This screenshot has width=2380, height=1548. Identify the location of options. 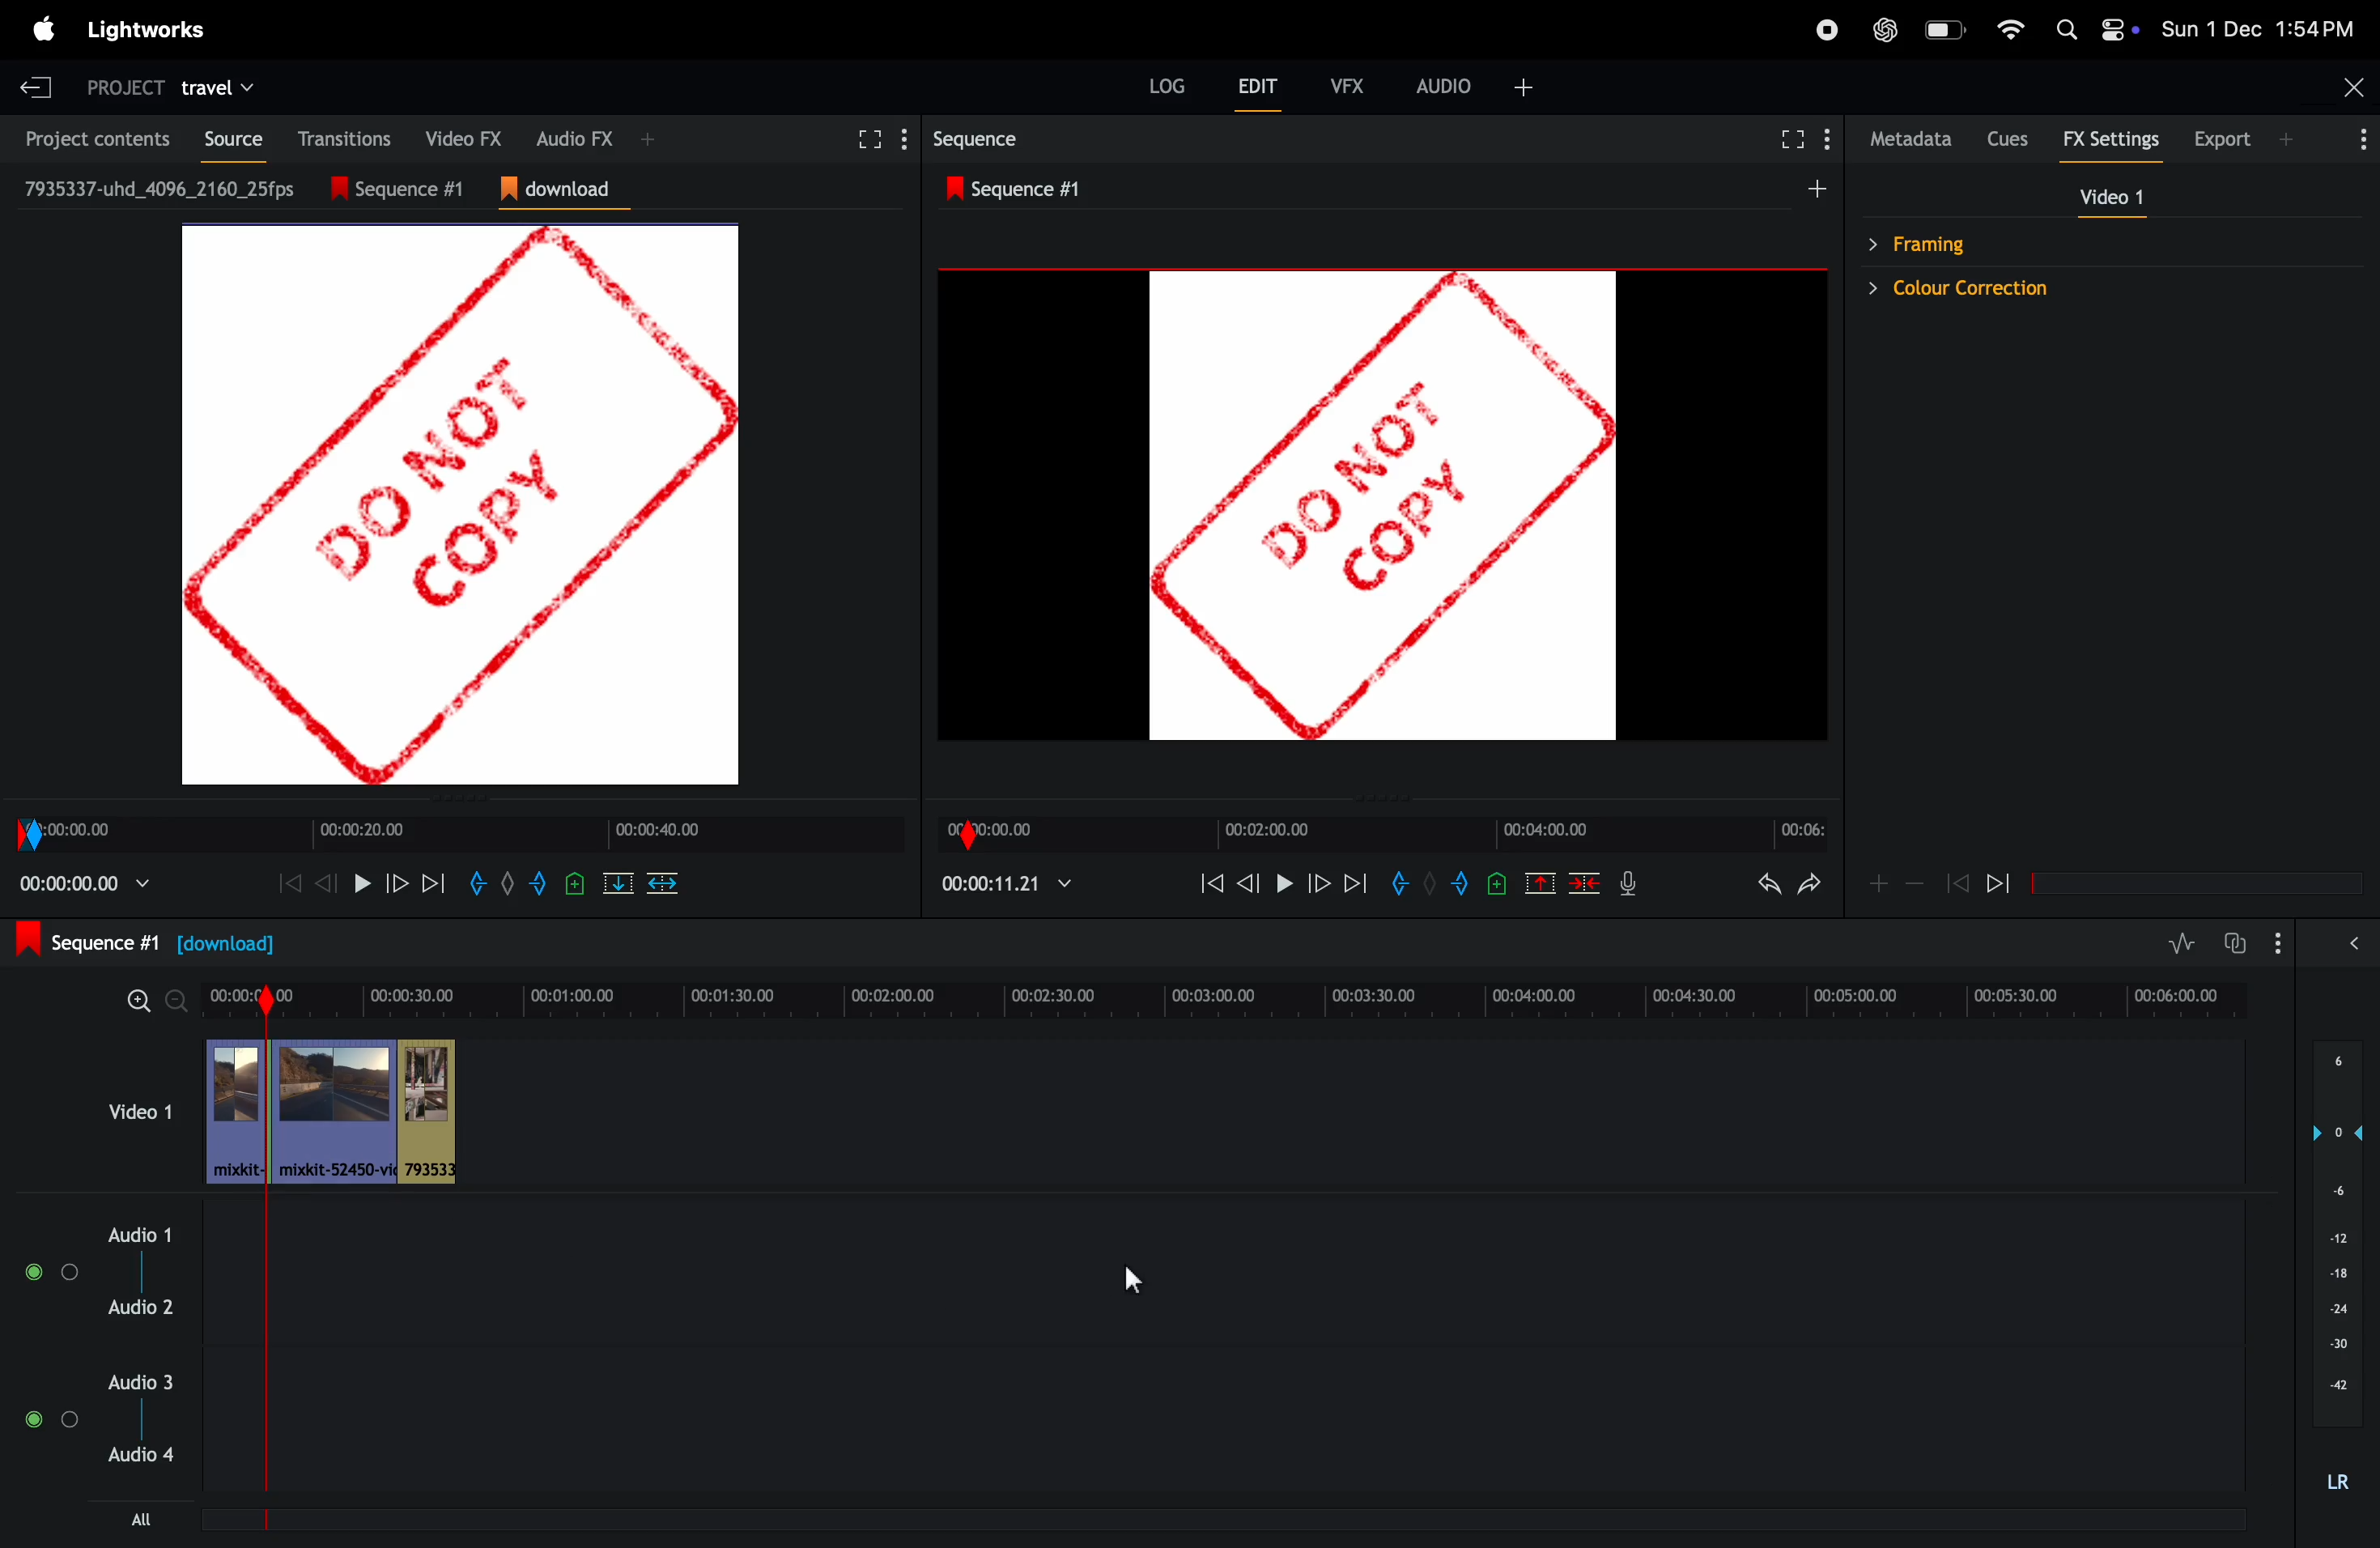
(2358, 138).